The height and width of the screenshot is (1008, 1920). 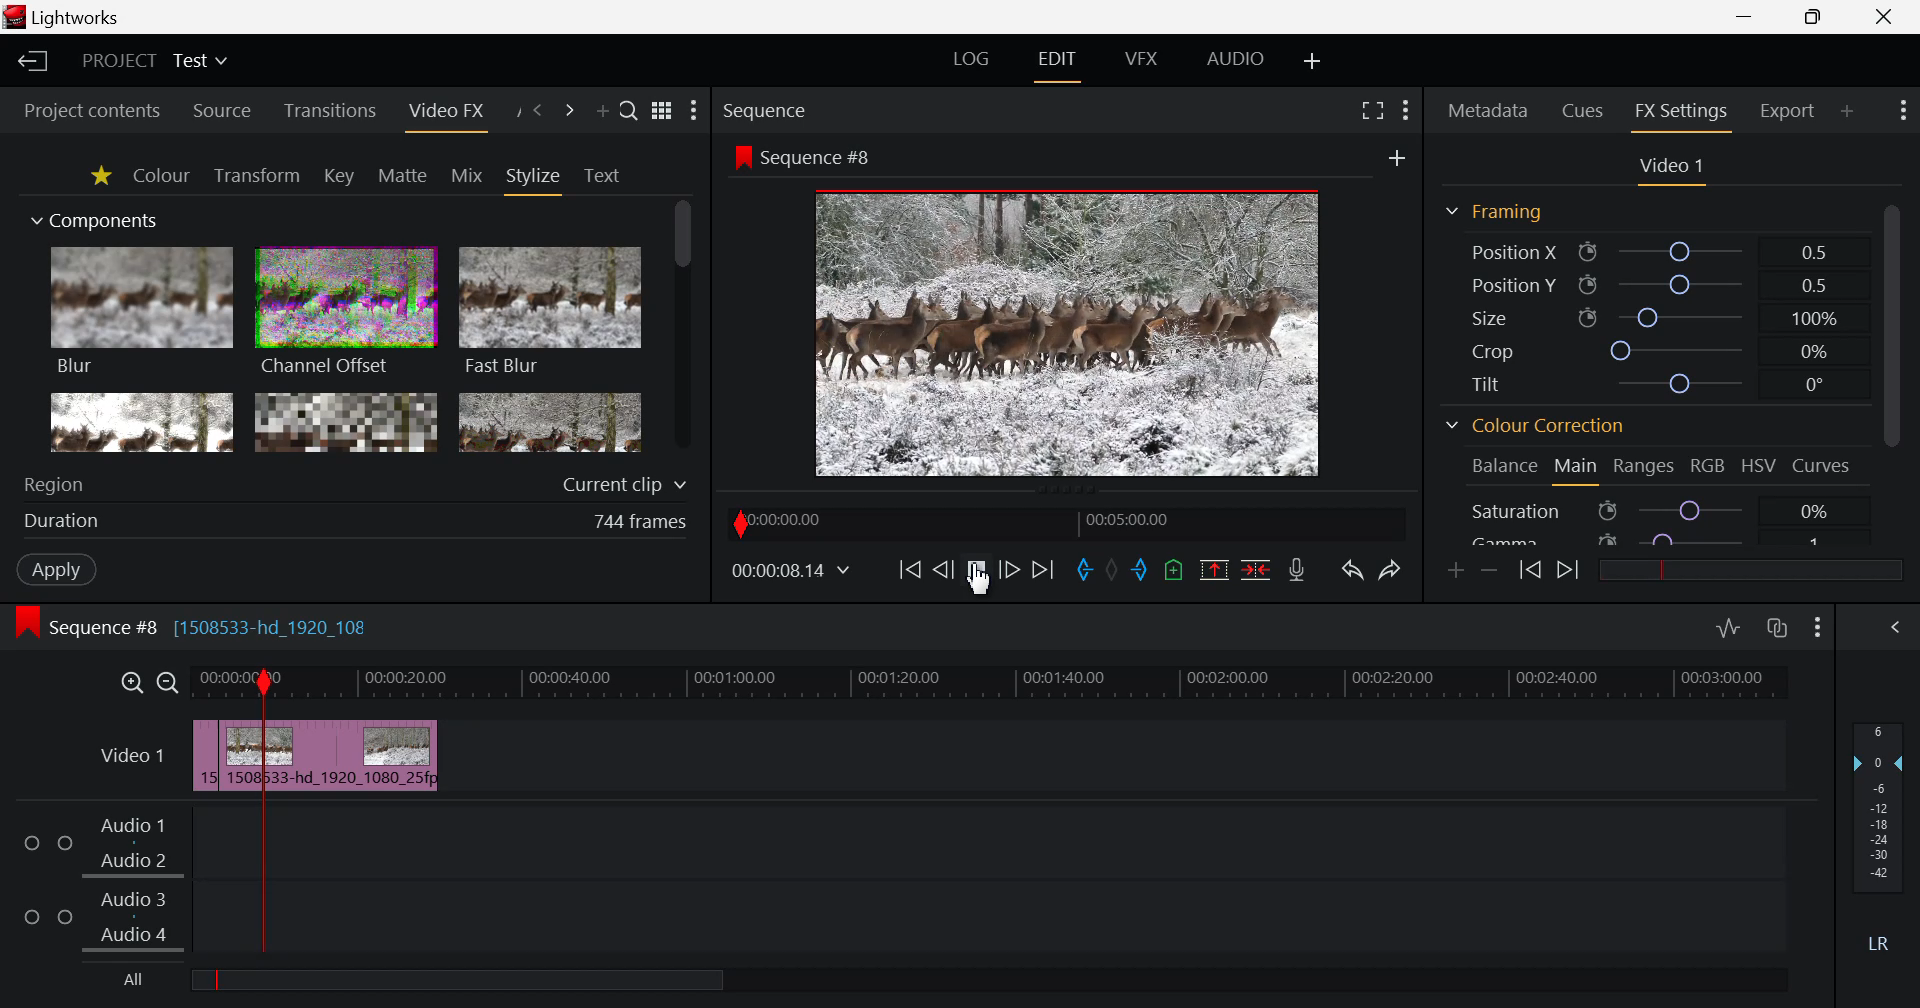 I want to click on Remove all marks, so click(x=1118, y=567).